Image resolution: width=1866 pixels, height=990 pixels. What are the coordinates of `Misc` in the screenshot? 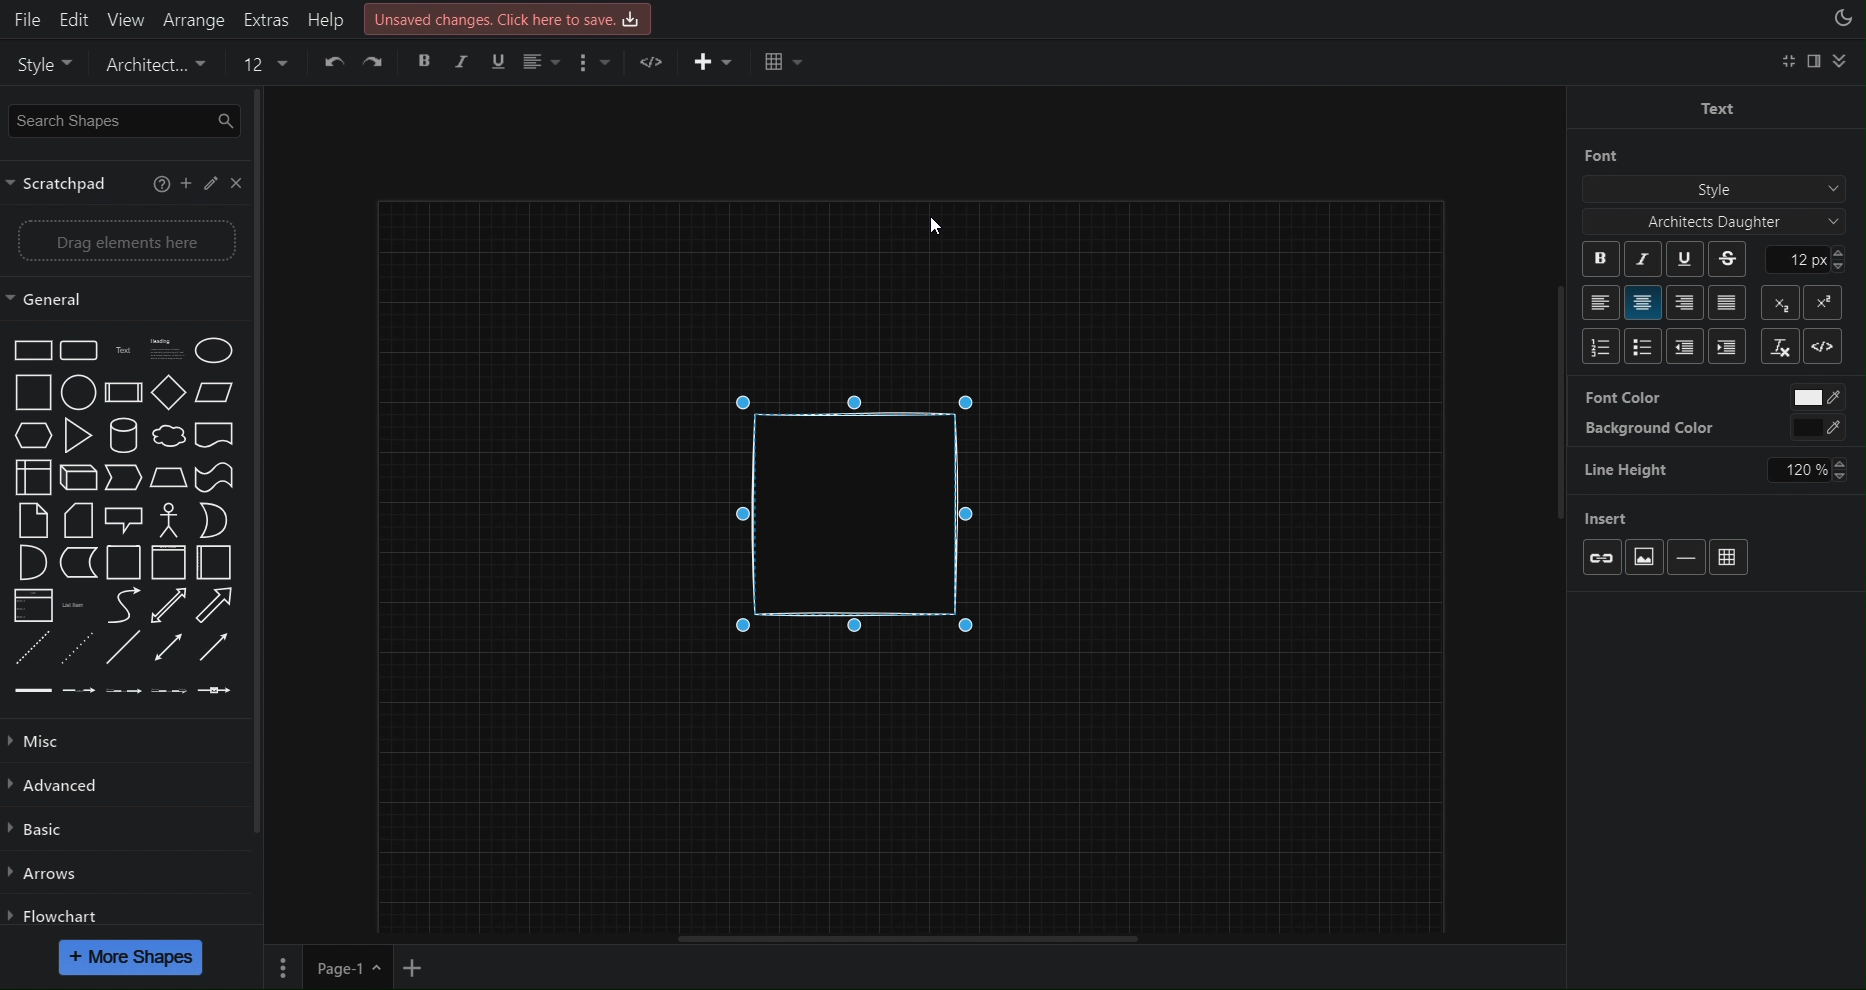 It's located at (49, 743).